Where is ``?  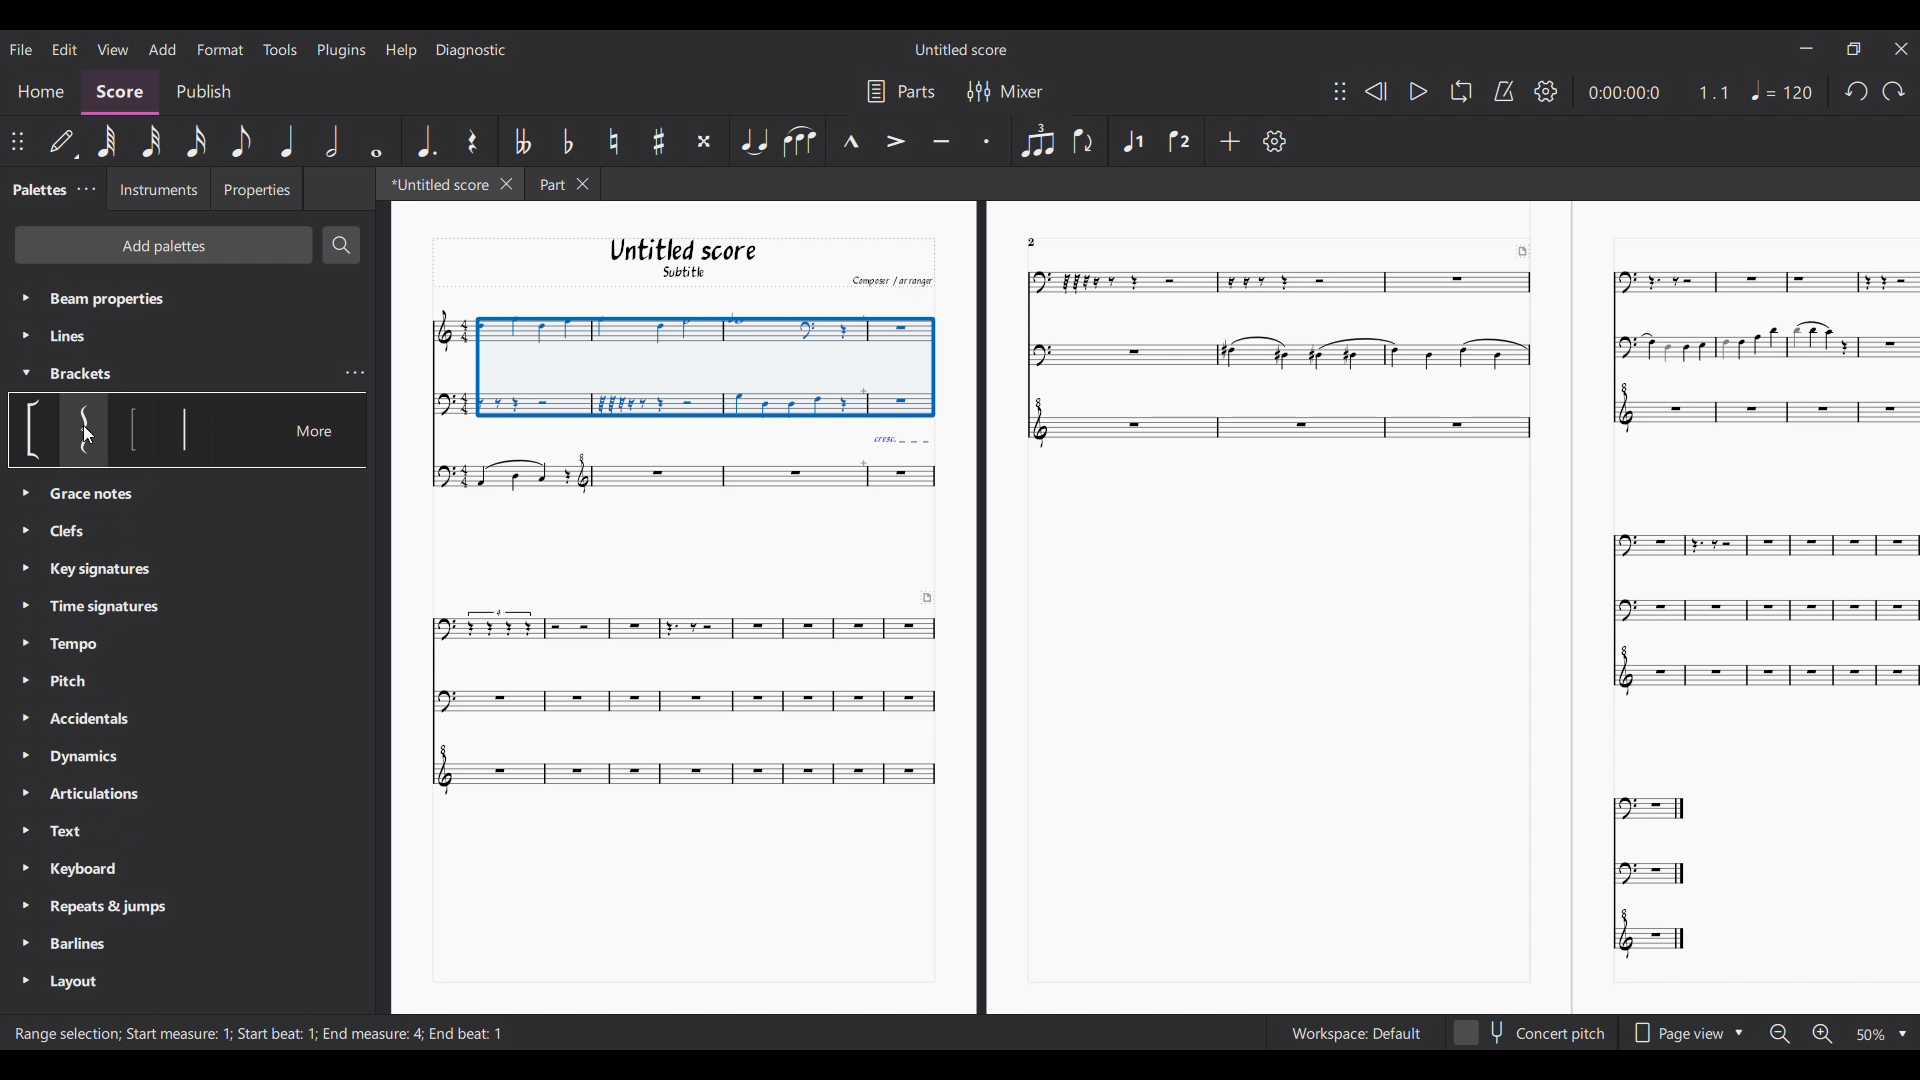  is located at coordinates (18, 332).